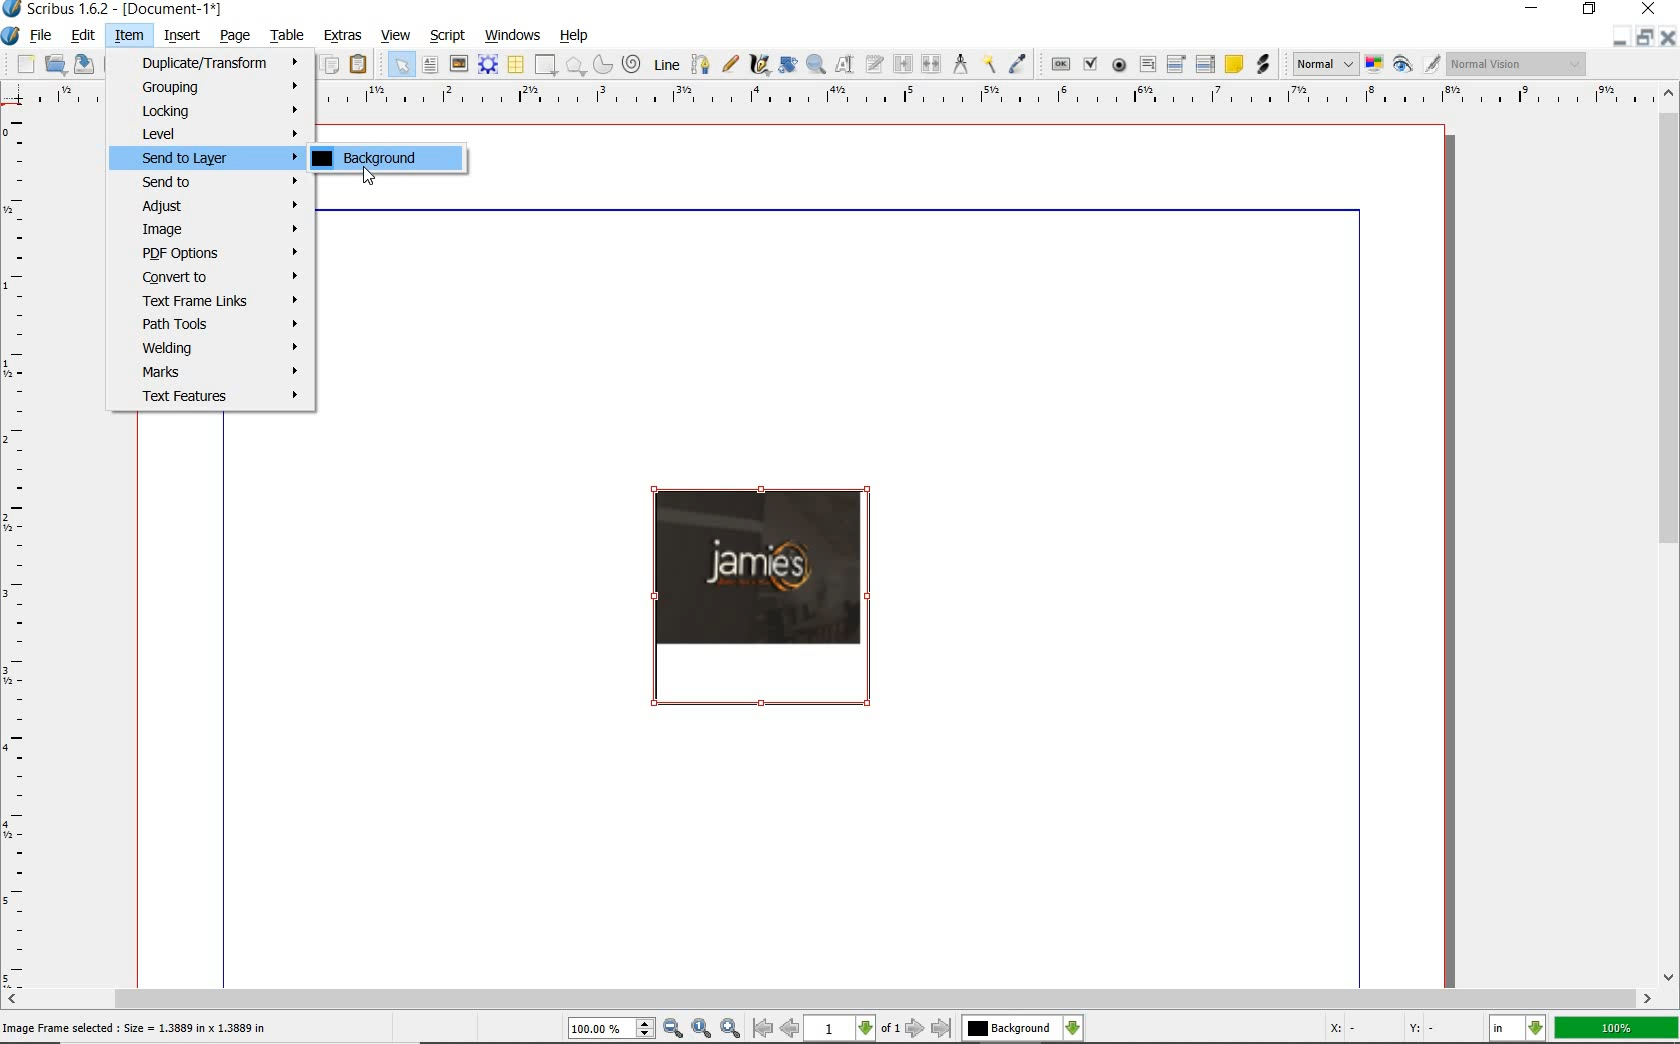  I want to click on Image, so click(764, 594).